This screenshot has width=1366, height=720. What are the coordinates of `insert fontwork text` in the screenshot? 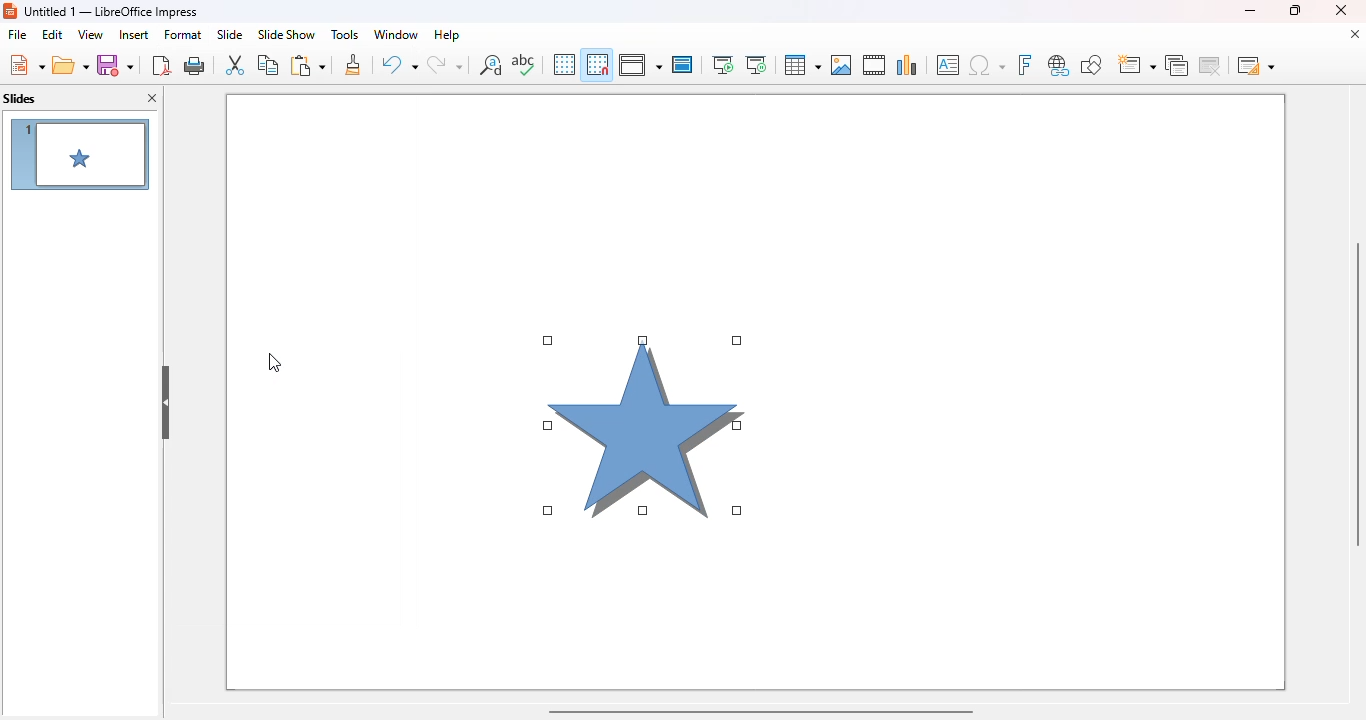 It's located at (1024, 64).